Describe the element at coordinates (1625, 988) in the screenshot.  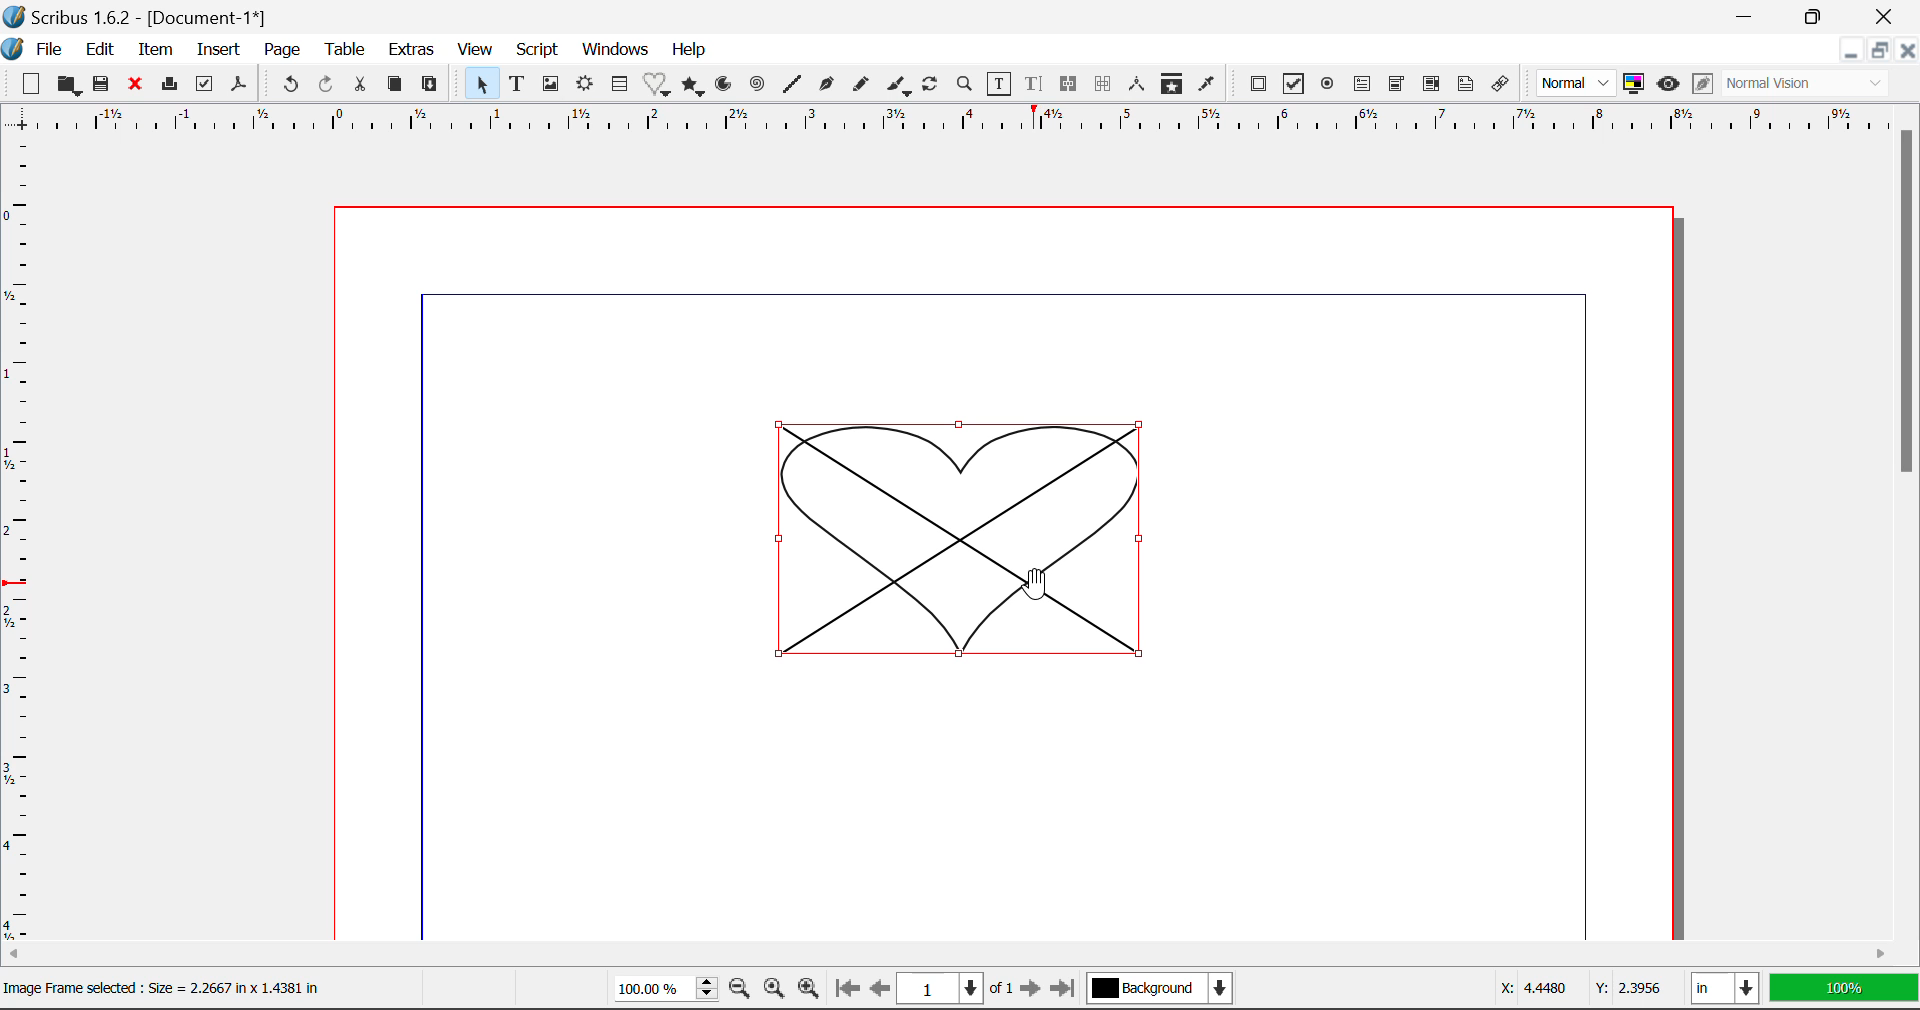
I see `Y: 2.395` at that location.